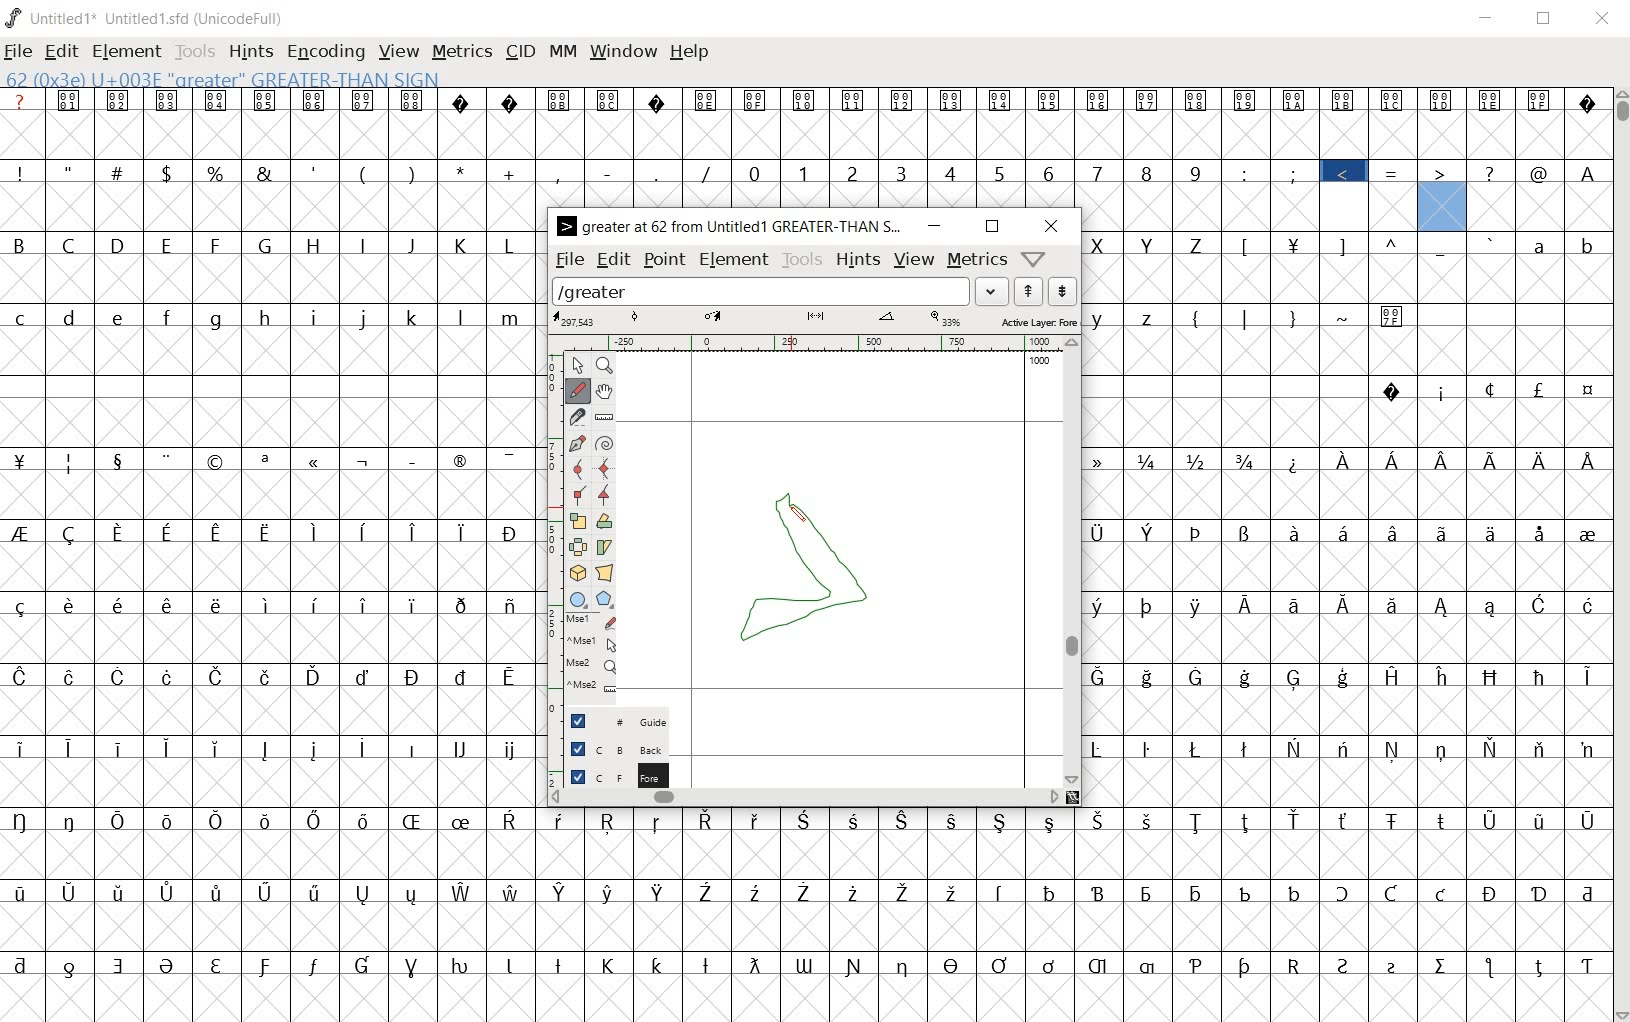  What do you see at coordinates (128, 52) in the screenshot?
I see `element` at bounding box center [128, 52].